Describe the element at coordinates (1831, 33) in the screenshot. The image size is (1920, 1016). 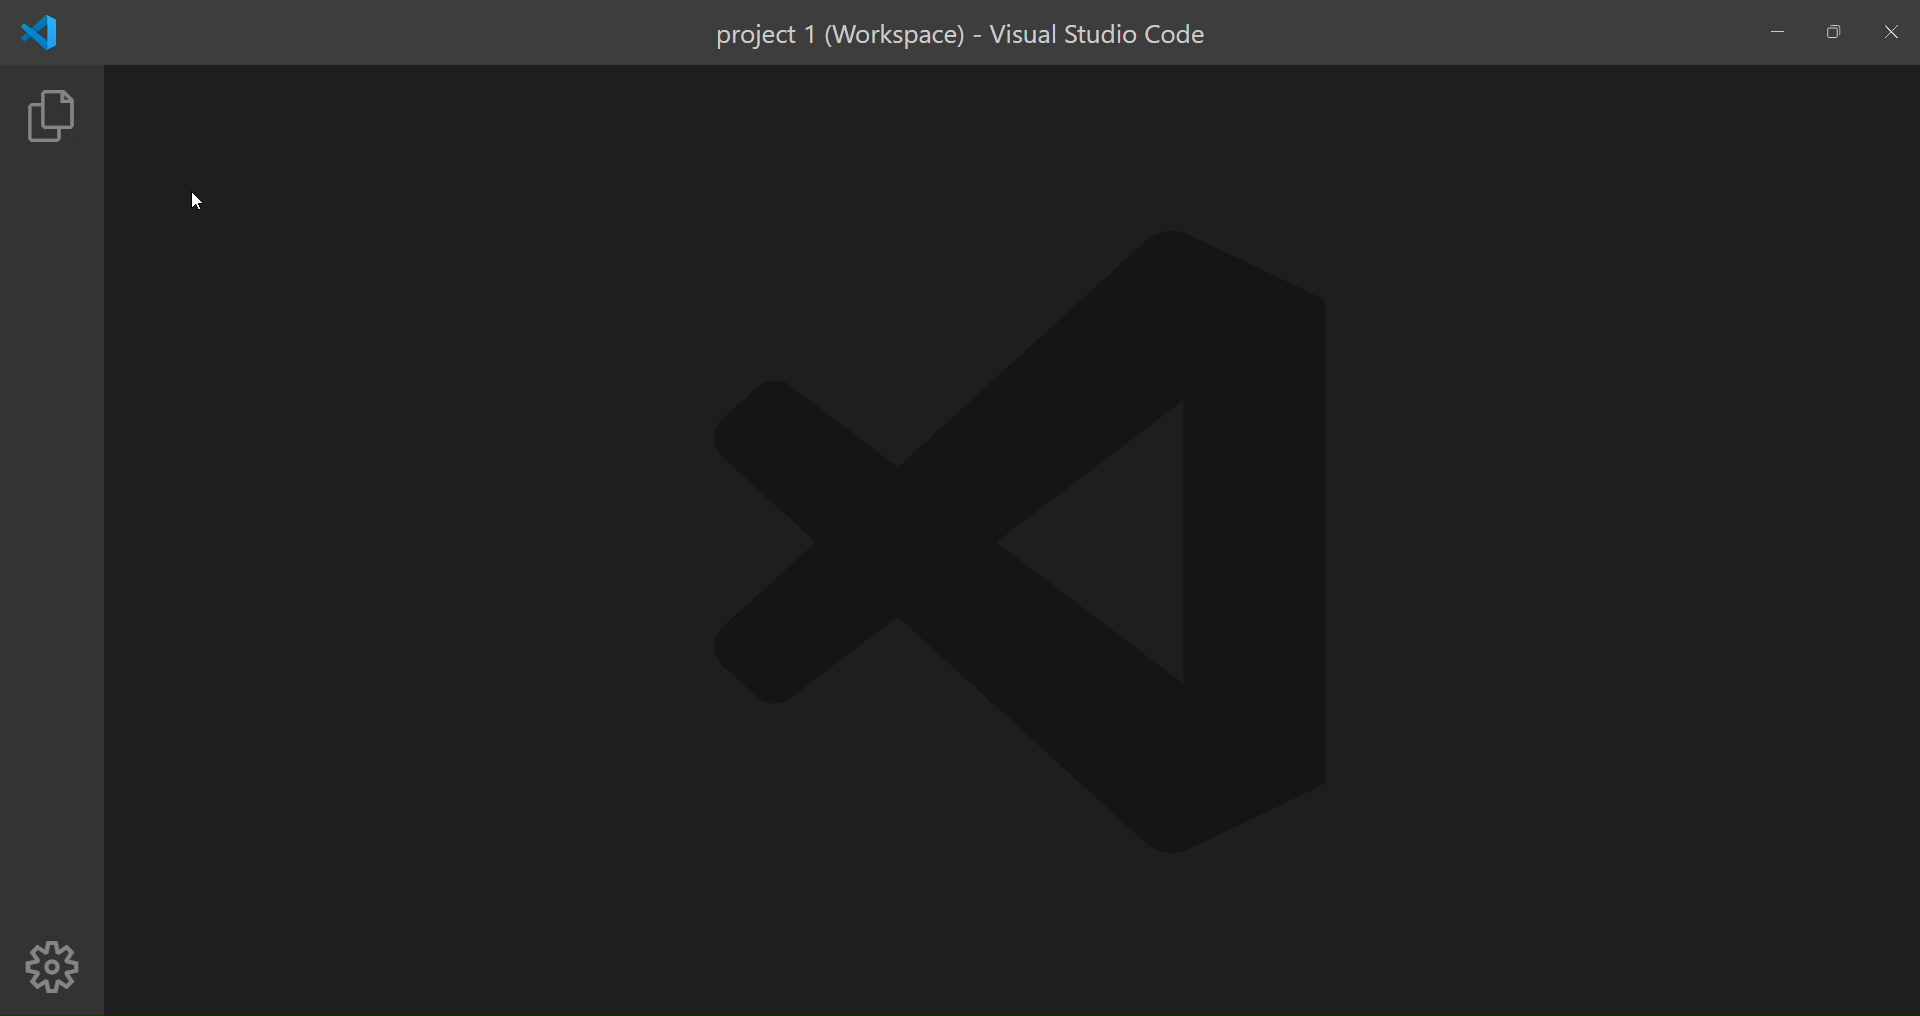
I see `maximize` at that location.